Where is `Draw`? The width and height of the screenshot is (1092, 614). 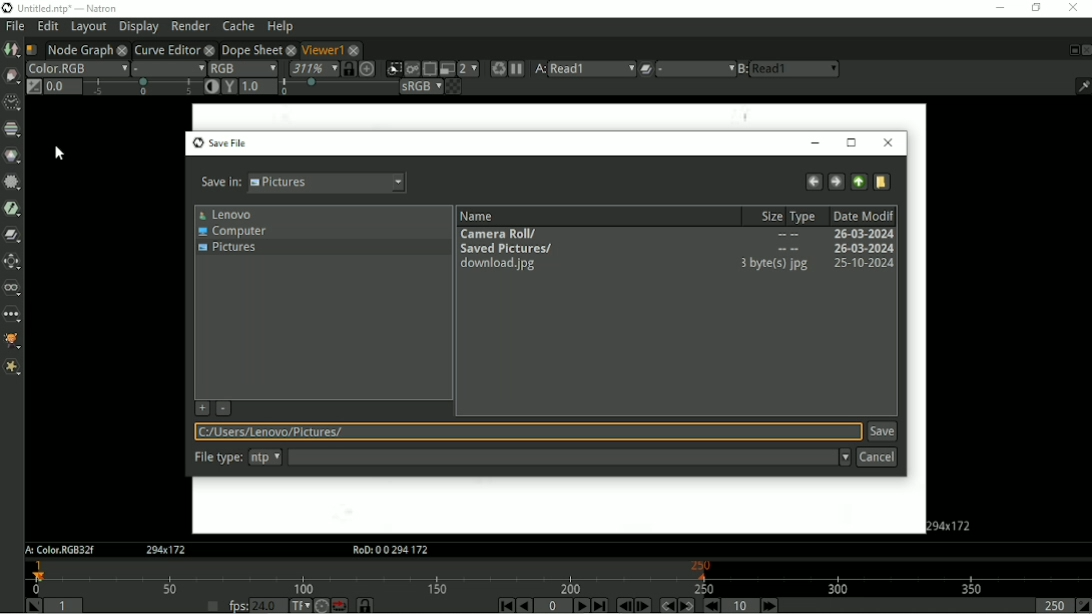
Draw is located at coordinates (12, 77).